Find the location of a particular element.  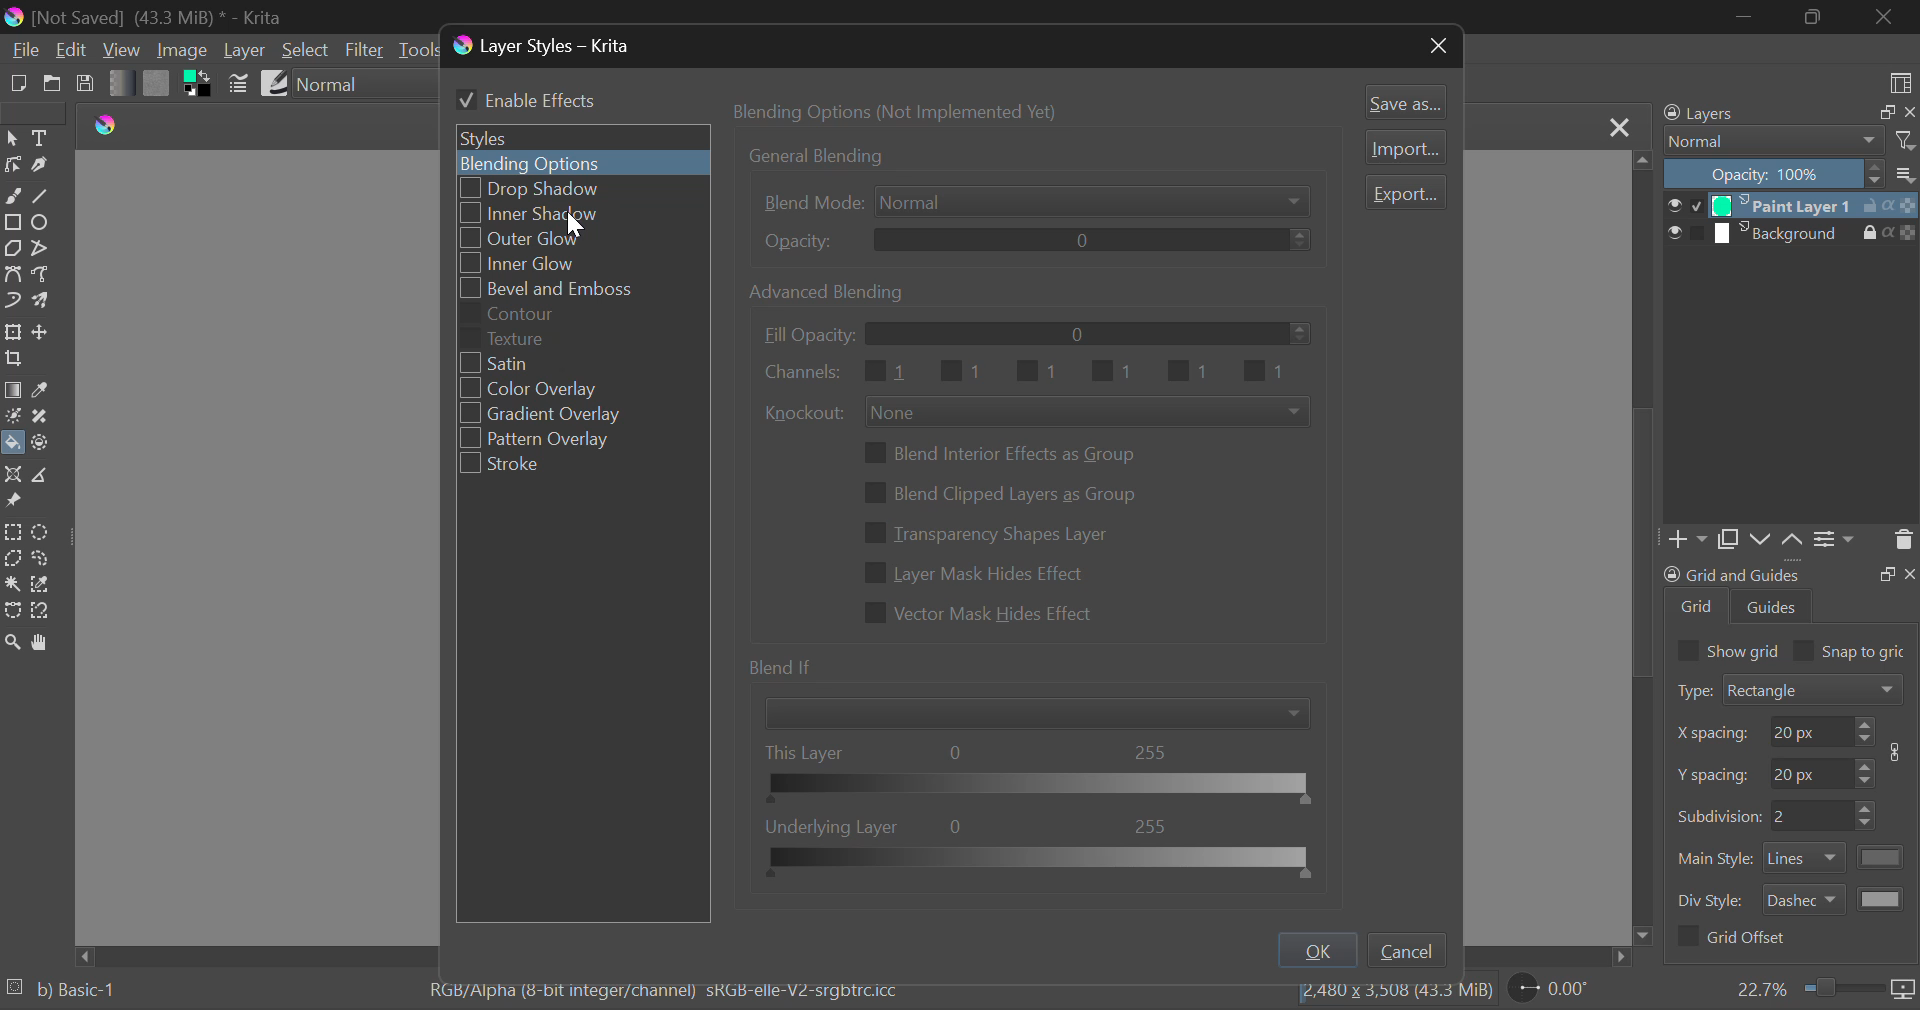

Grid Characteristic Input is located at coordinates (1794, 817).